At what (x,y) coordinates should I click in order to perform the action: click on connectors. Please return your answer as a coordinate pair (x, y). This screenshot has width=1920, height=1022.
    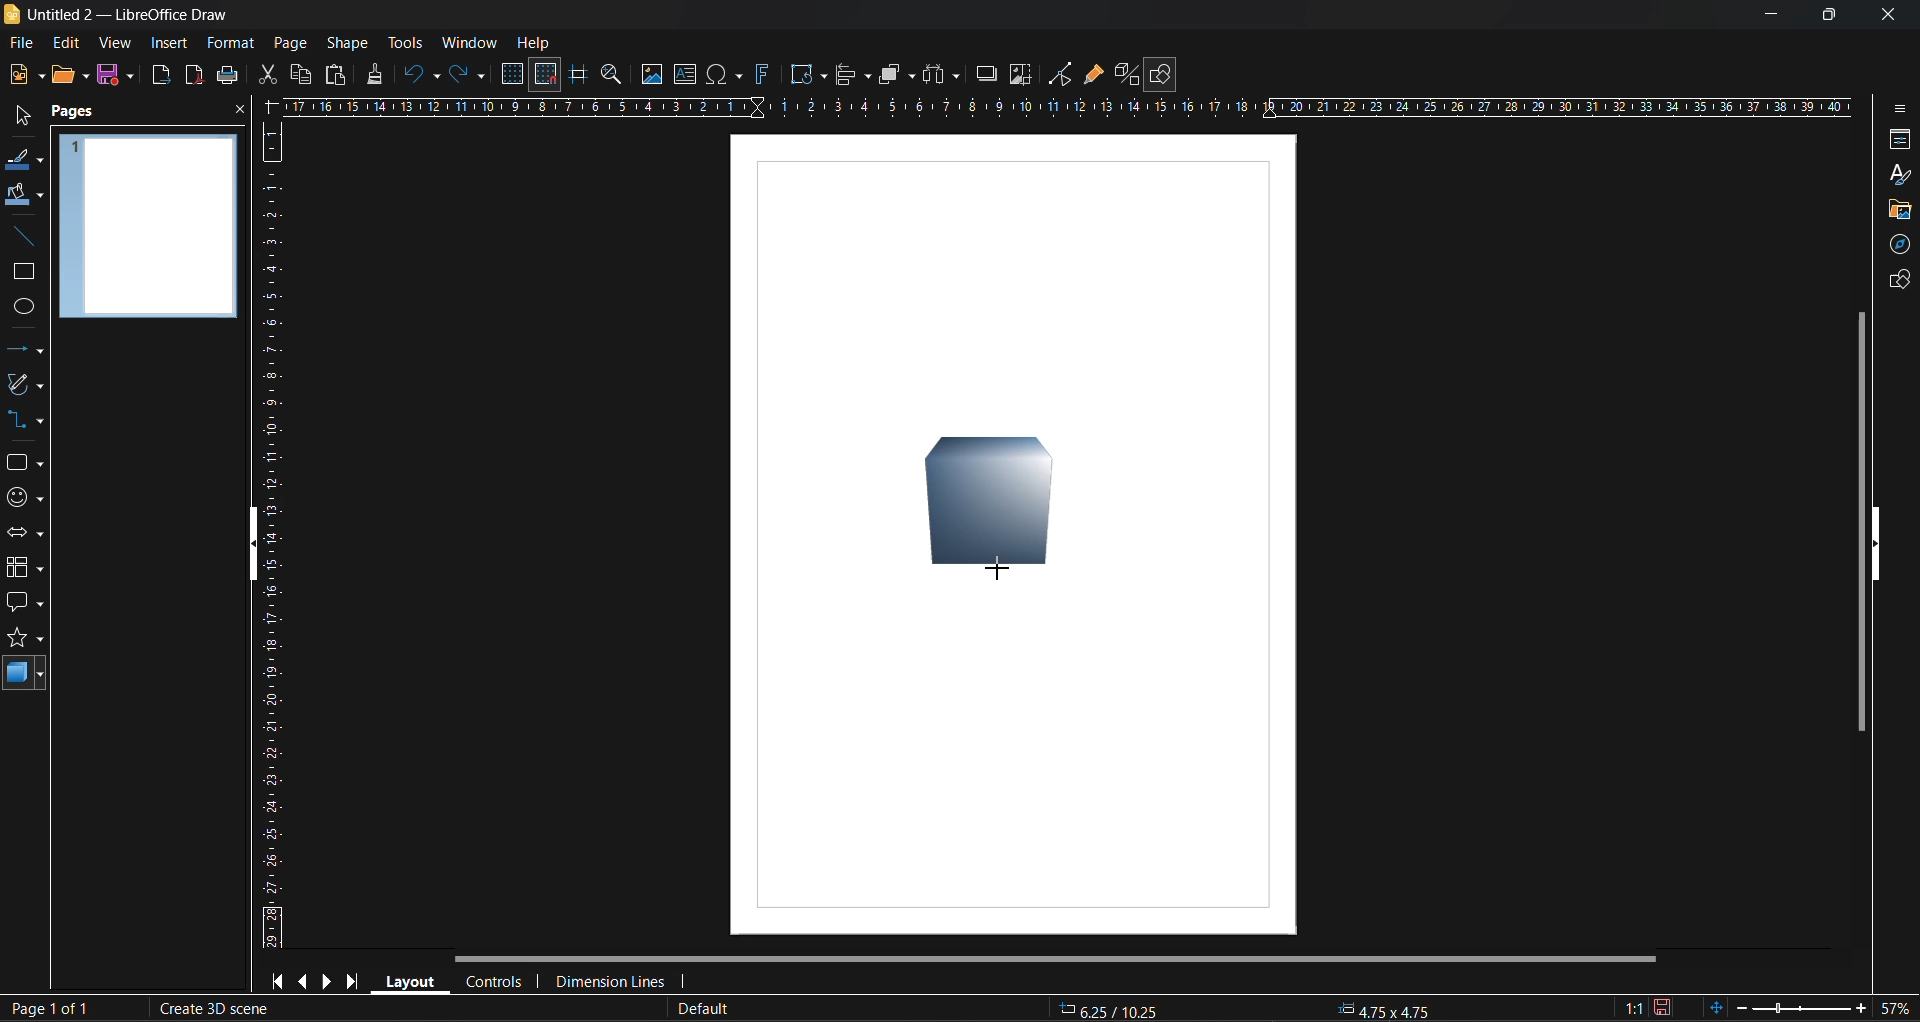
    Looking at the image, I should click on (25, 421).